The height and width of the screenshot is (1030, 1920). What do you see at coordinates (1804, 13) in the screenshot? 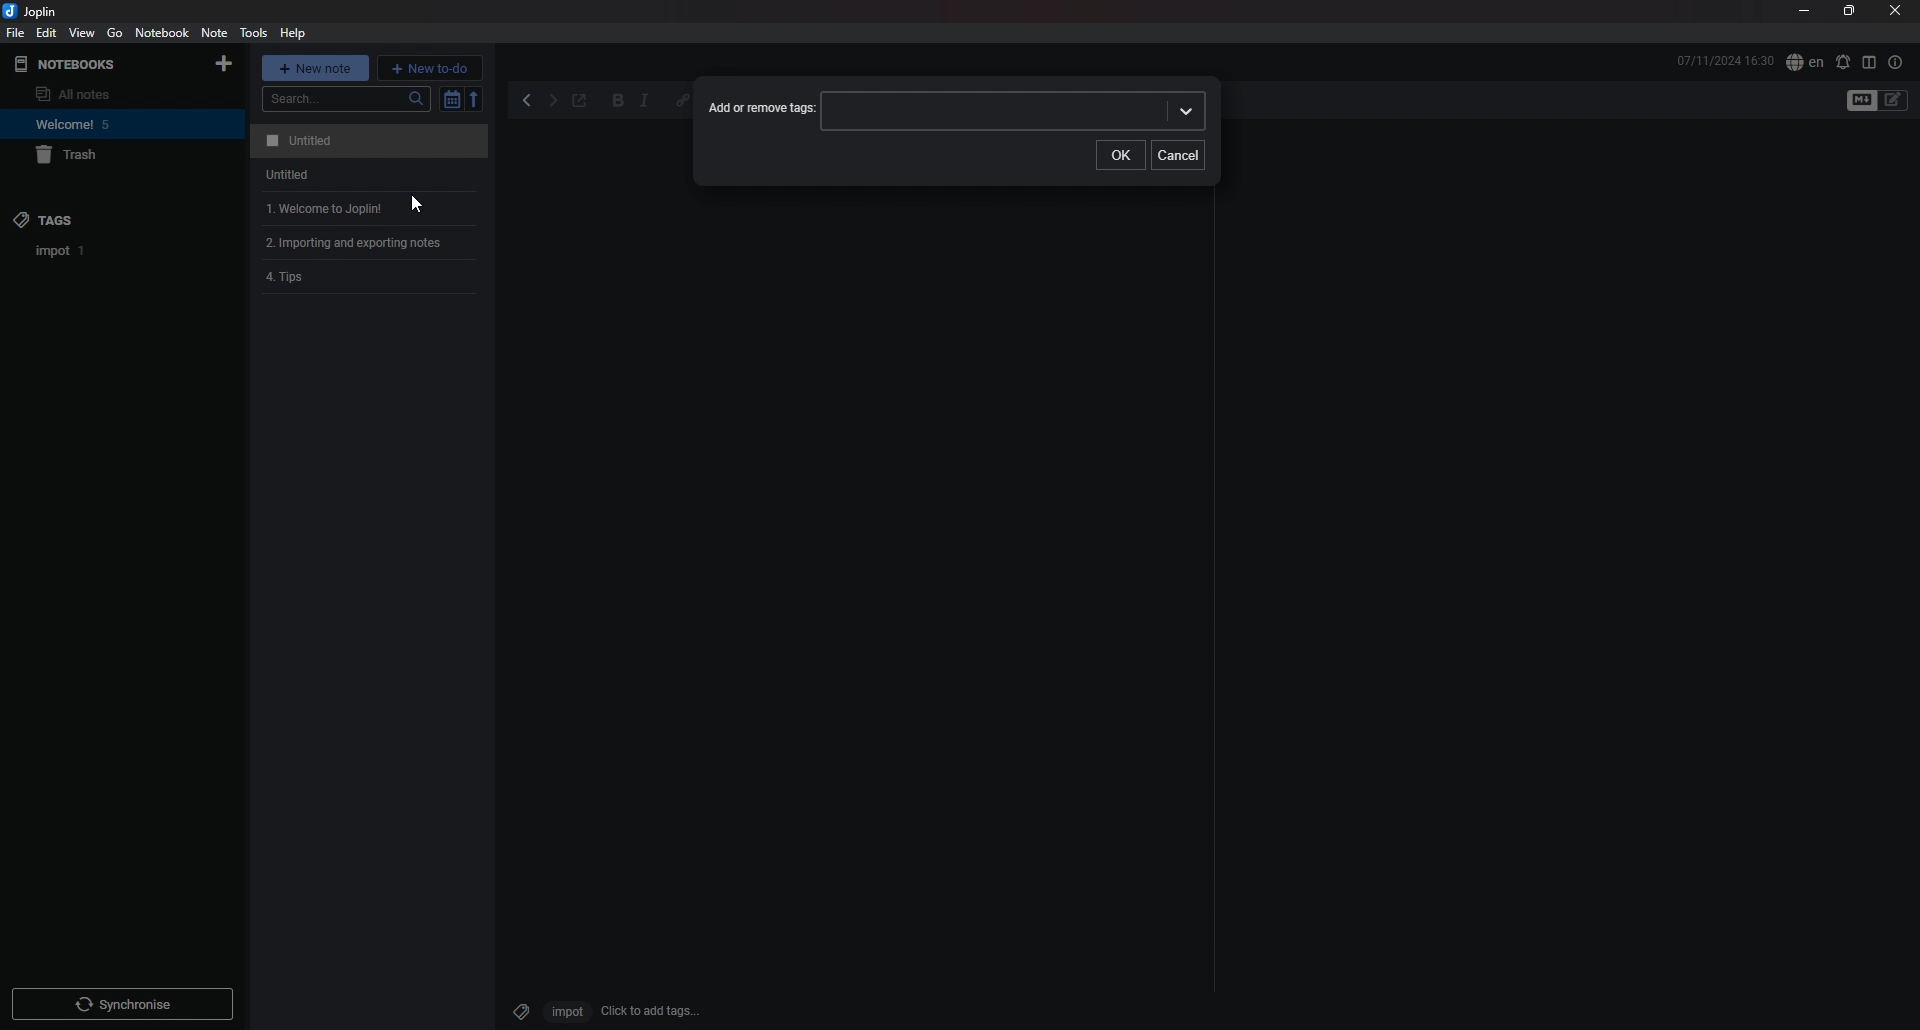
I see `minimize` at bounding box center [1804, 13].